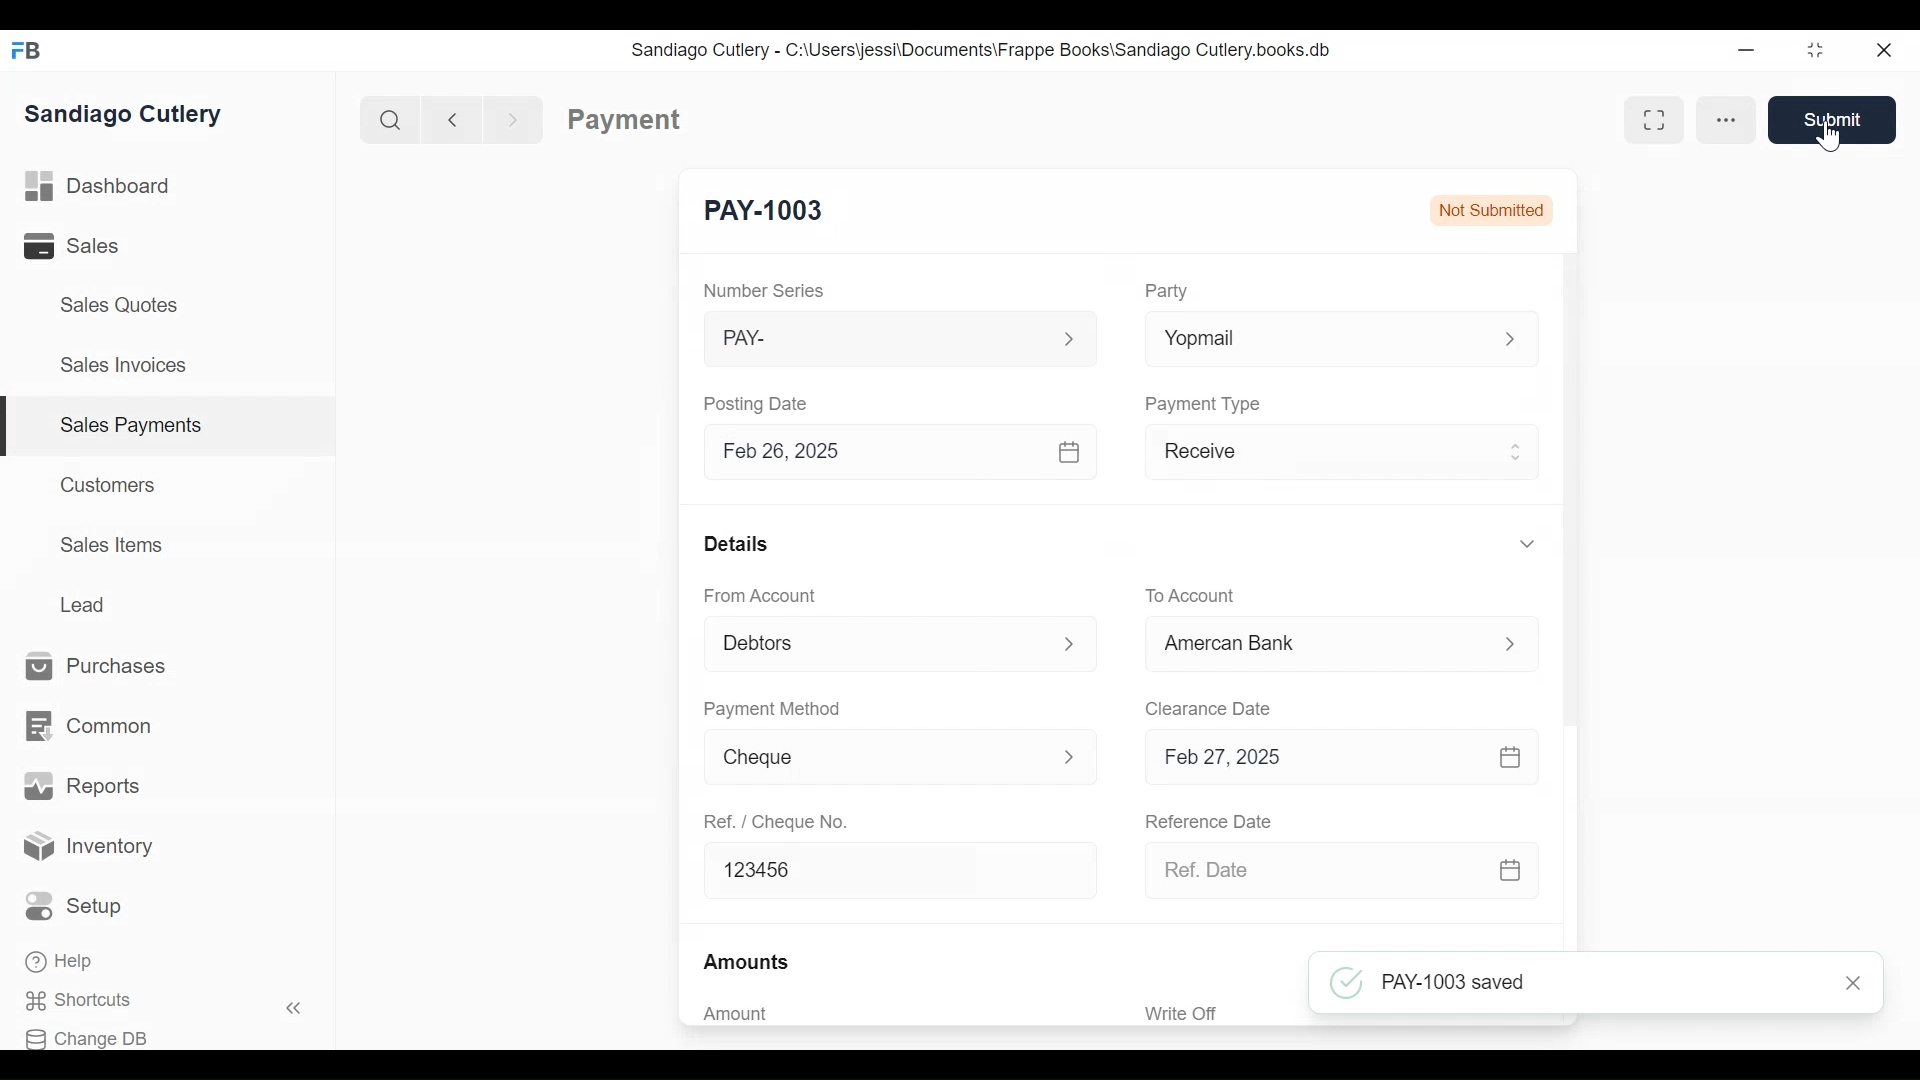 This screenshot has height=1080, width=1920. What do you see at coordinates (1071, 451) in the screenshot?
I see `Expand` at bounding box center [1071, 451].